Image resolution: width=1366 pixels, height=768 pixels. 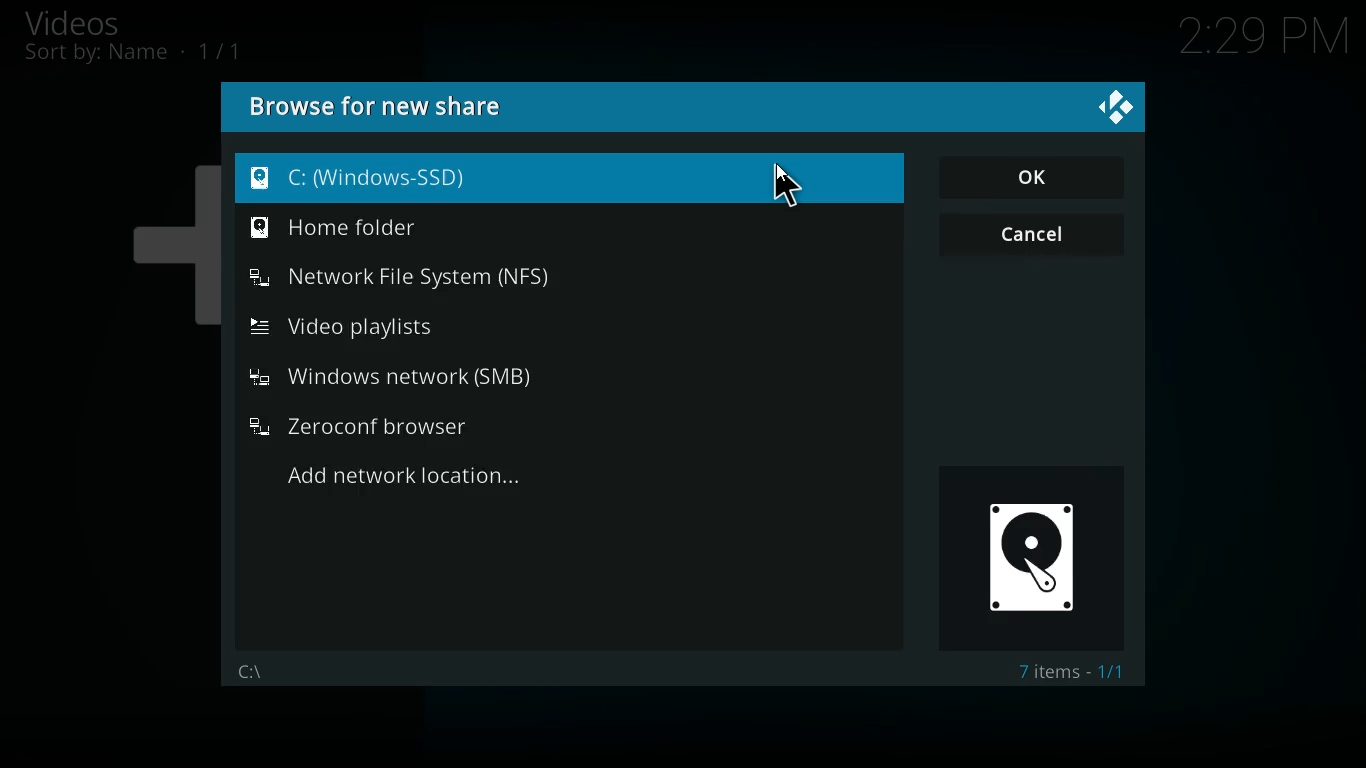 I want to click on 2:29 PM, so click(x=1264, y=41).